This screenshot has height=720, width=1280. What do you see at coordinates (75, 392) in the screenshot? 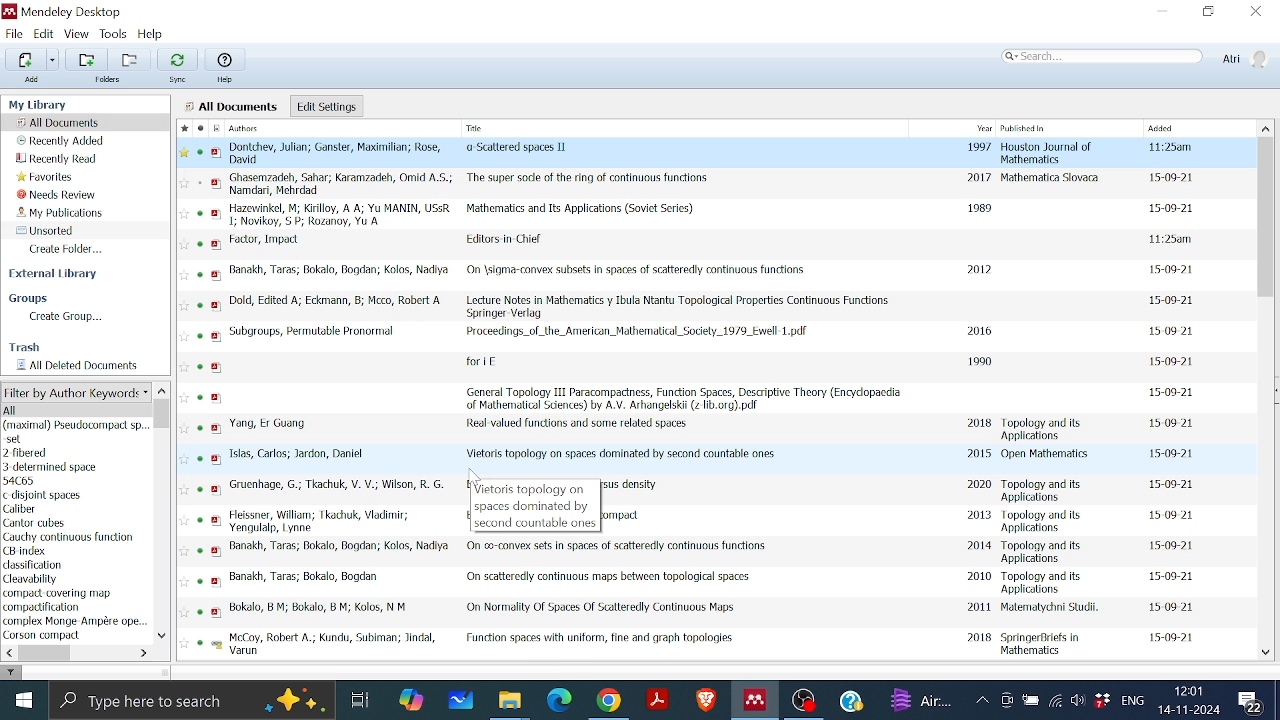
I see `Filter options` at bounding box center [75, 392].